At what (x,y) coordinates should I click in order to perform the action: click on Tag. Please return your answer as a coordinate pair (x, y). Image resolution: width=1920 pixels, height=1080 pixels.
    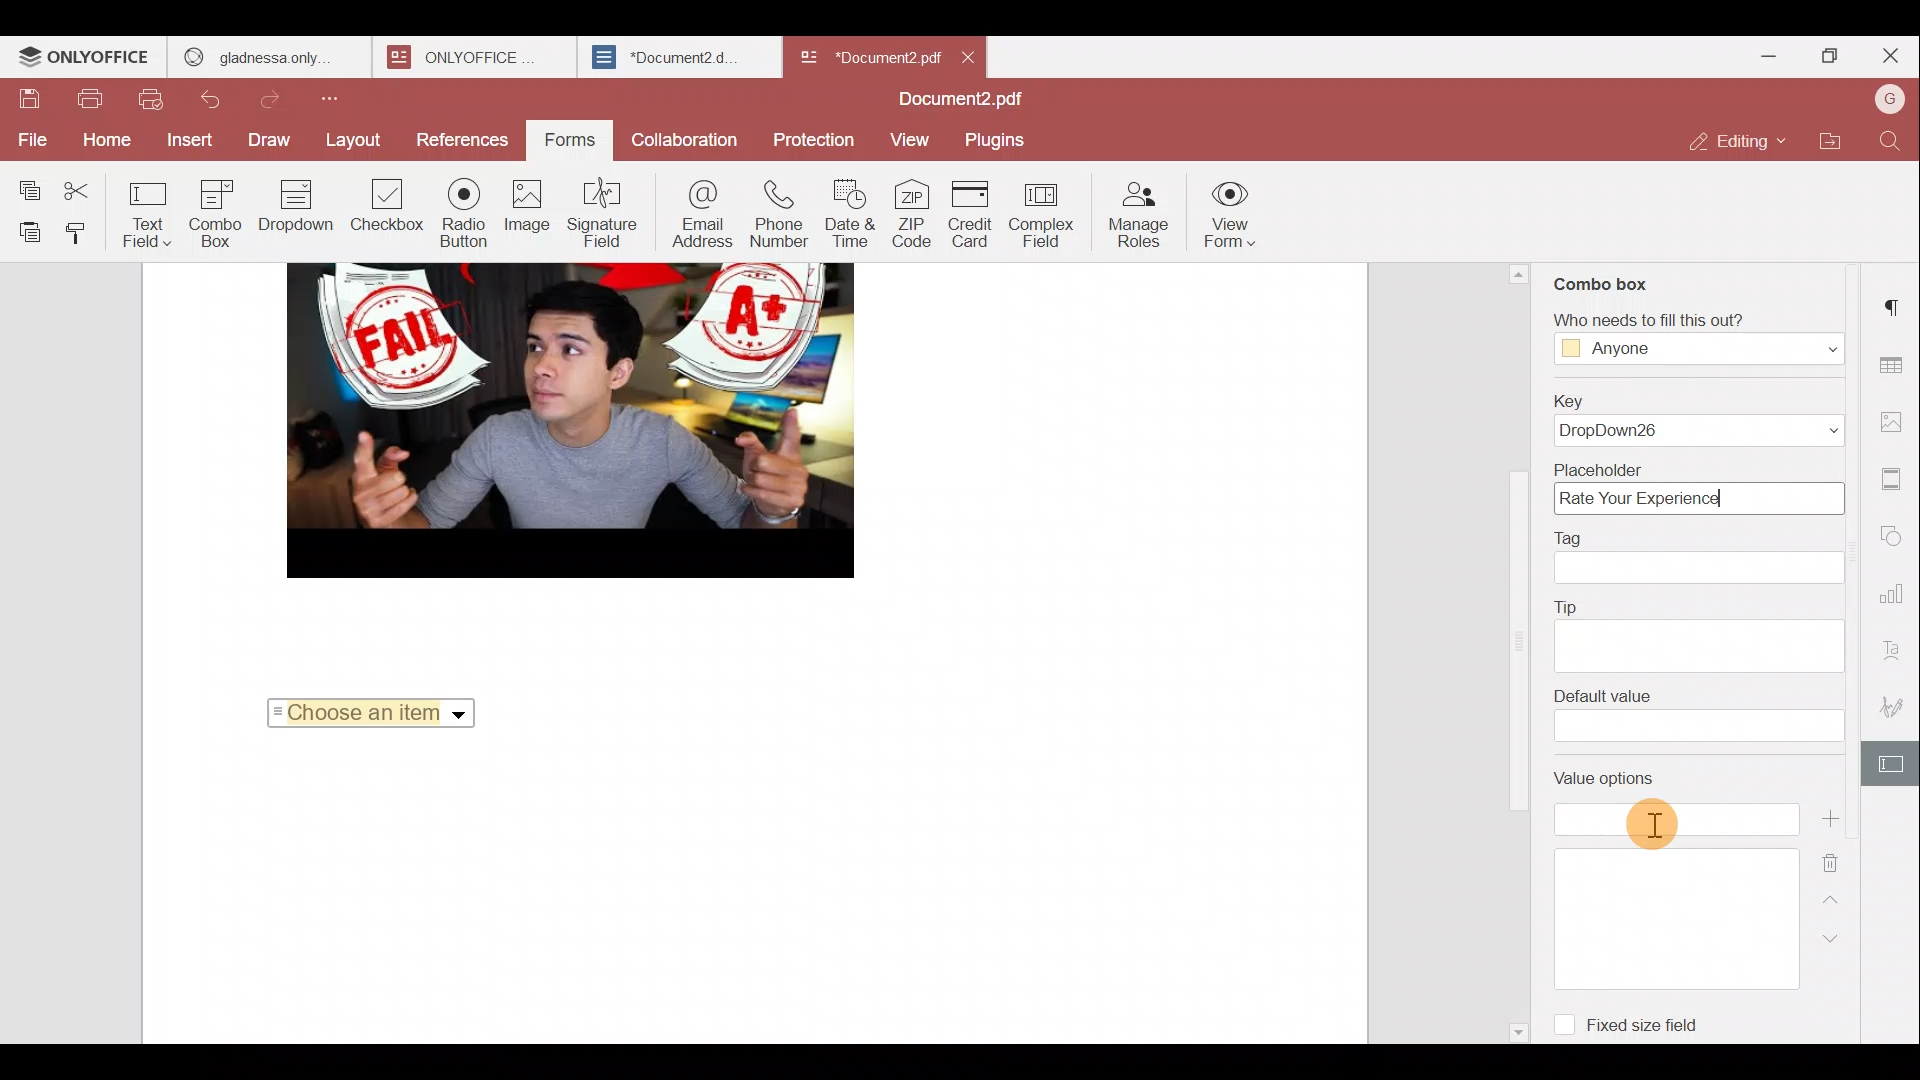
    Looking at the image, I should click on (1702, 557).